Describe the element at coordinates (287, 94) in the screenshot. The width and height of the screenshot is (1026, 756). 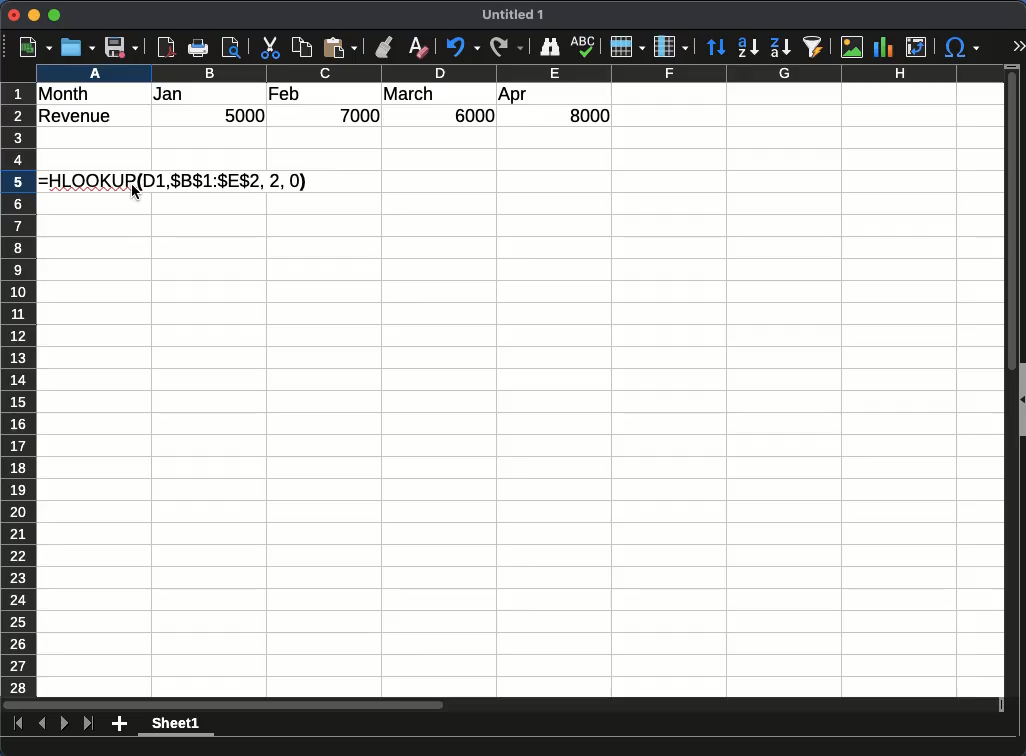
I see `feb` at that location.